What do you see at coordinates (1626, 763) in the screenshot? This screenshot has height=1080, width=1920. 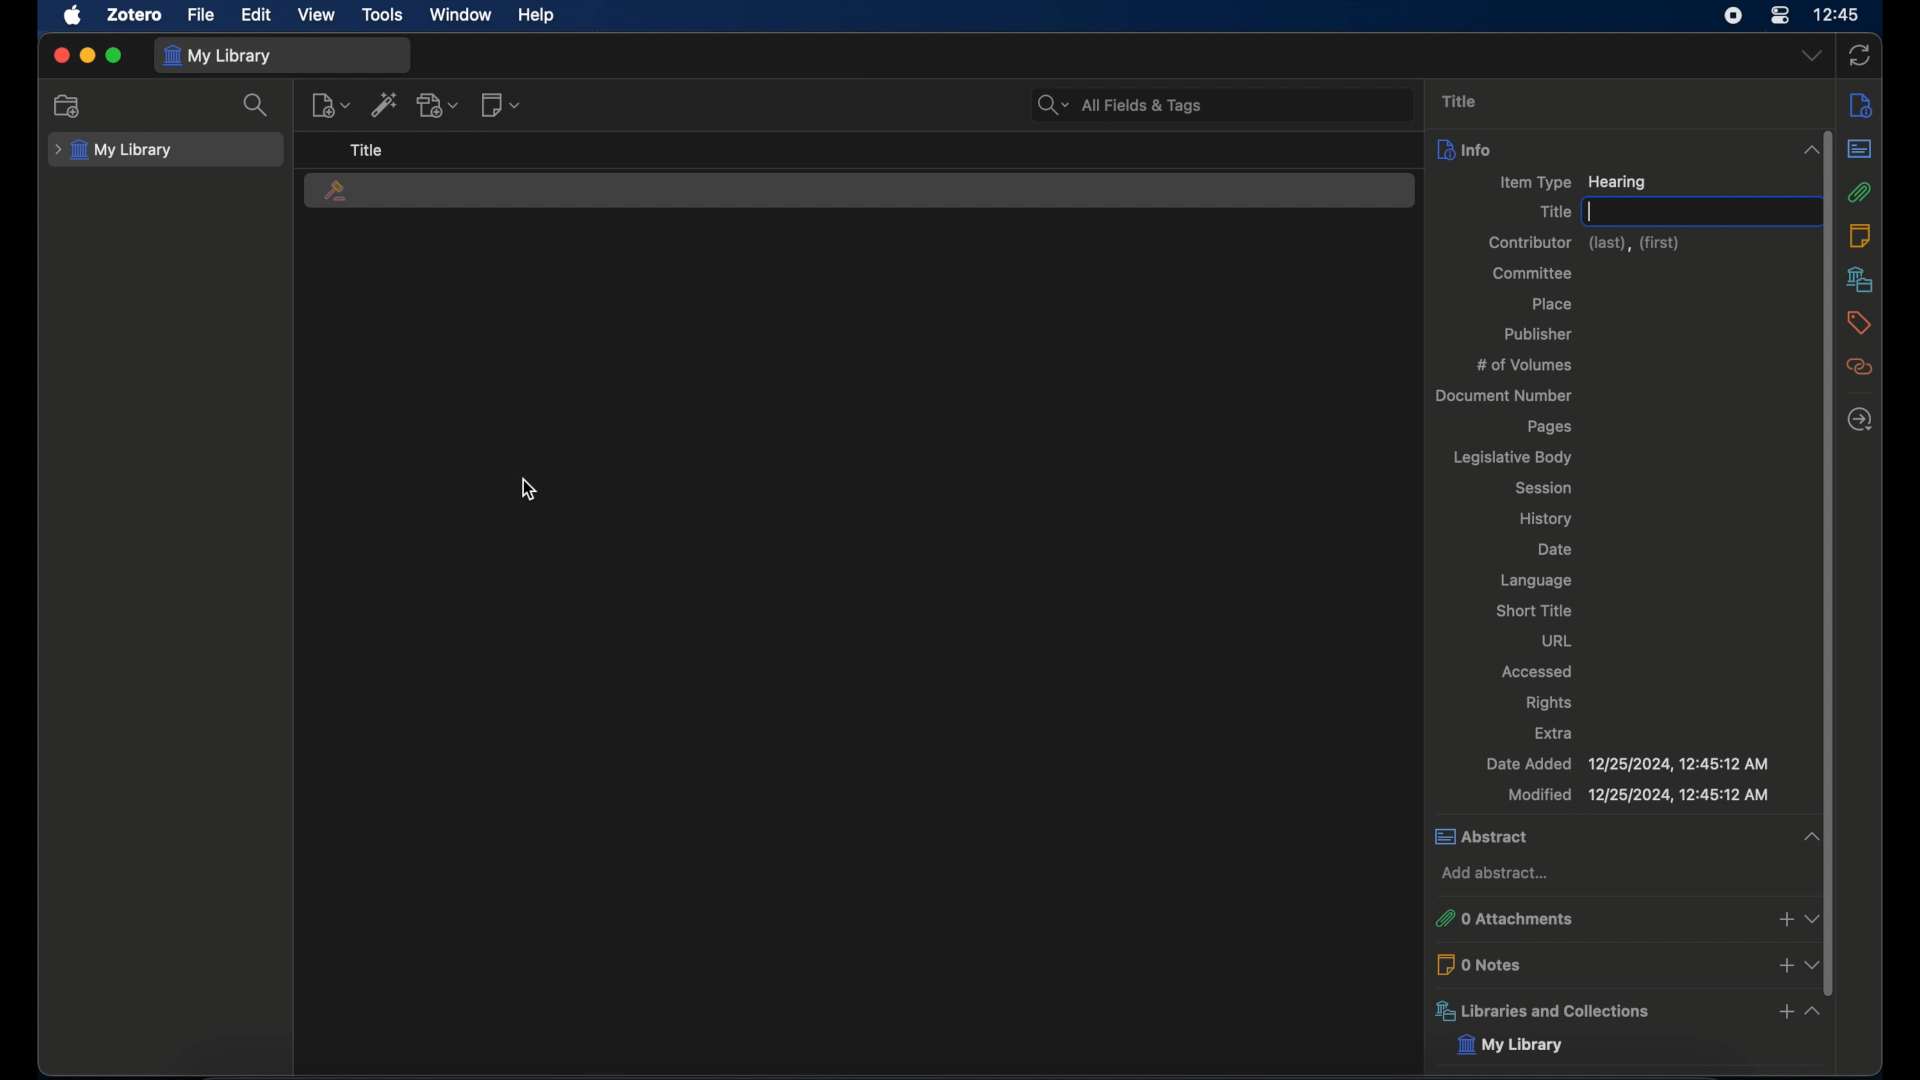 I see `date added` at bounding box center [1626, 763].